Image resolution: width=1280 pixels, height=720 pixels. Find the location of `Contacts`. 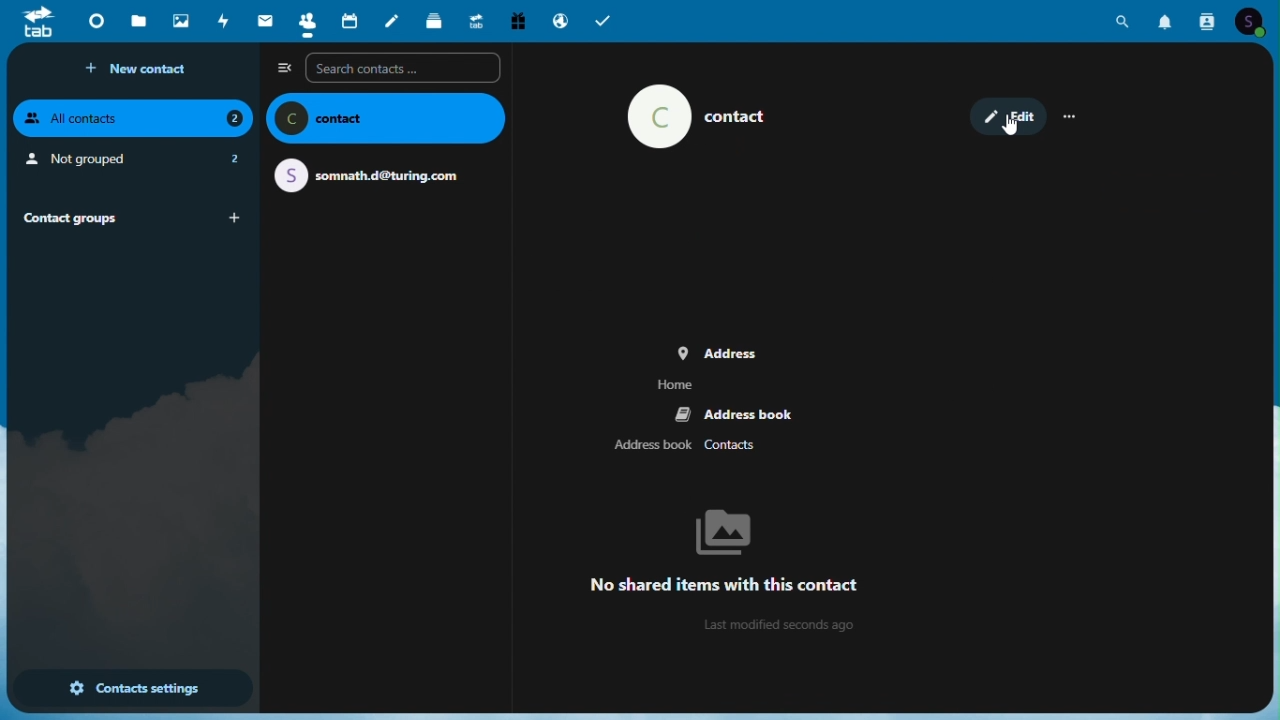

Contacts is located at coordinates (732, 446).